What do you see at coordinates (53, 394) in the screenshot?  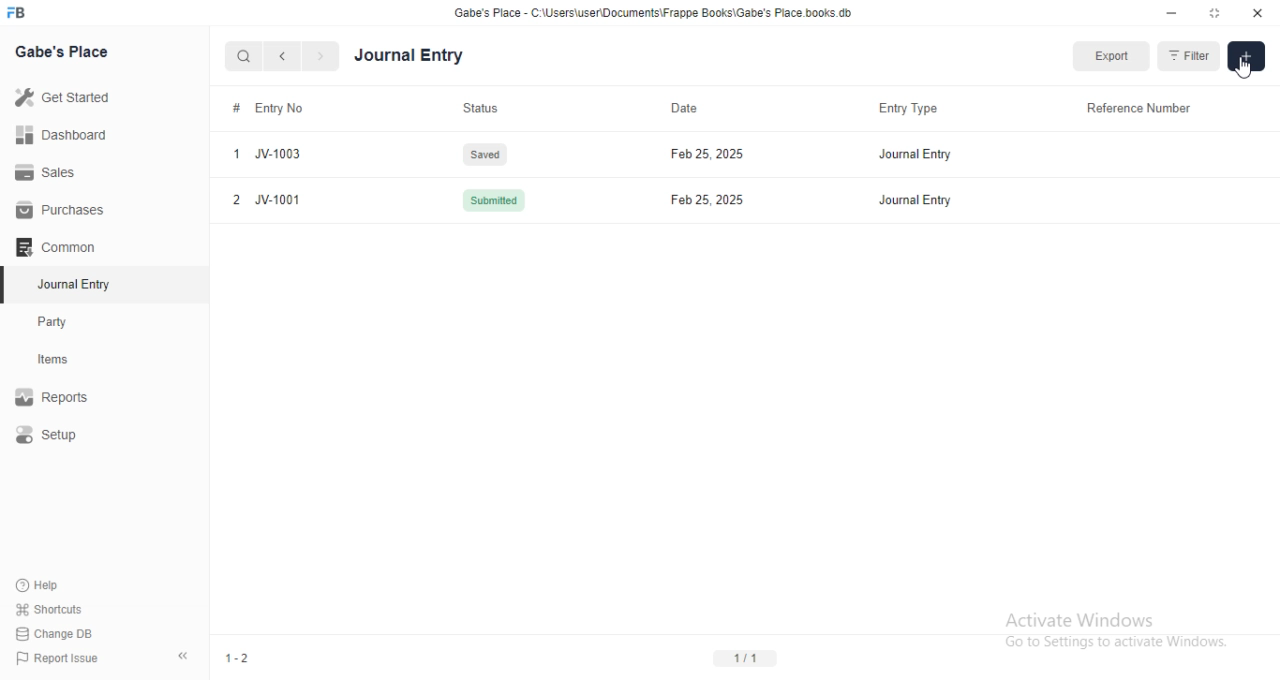 I see `Reports` at bounding box center [53, 394].